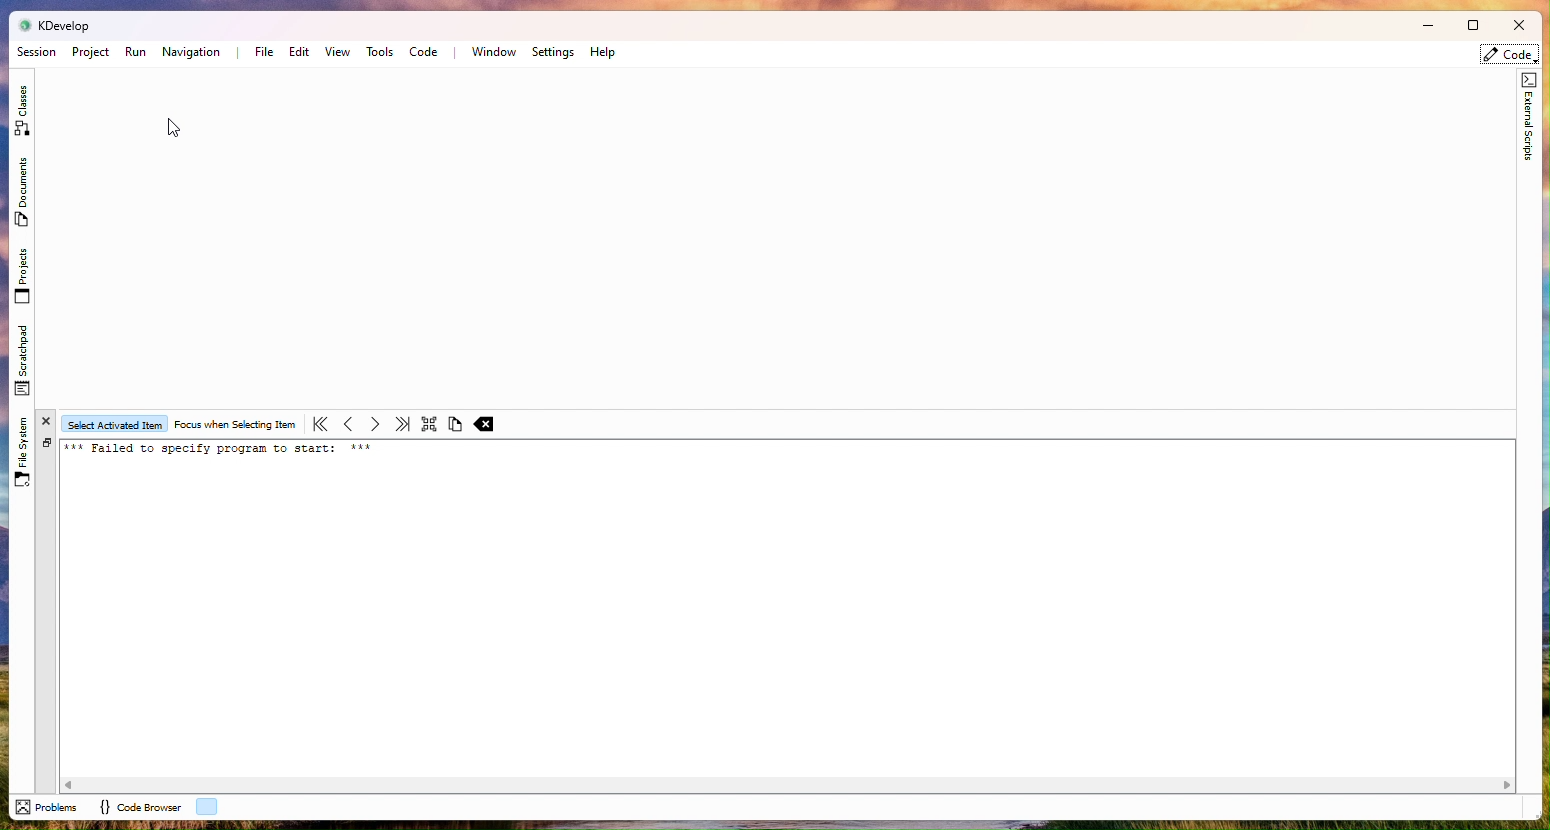  Describe the element at coordinates (115, 424) in the screenshot. I see `Select activated item` at that location.